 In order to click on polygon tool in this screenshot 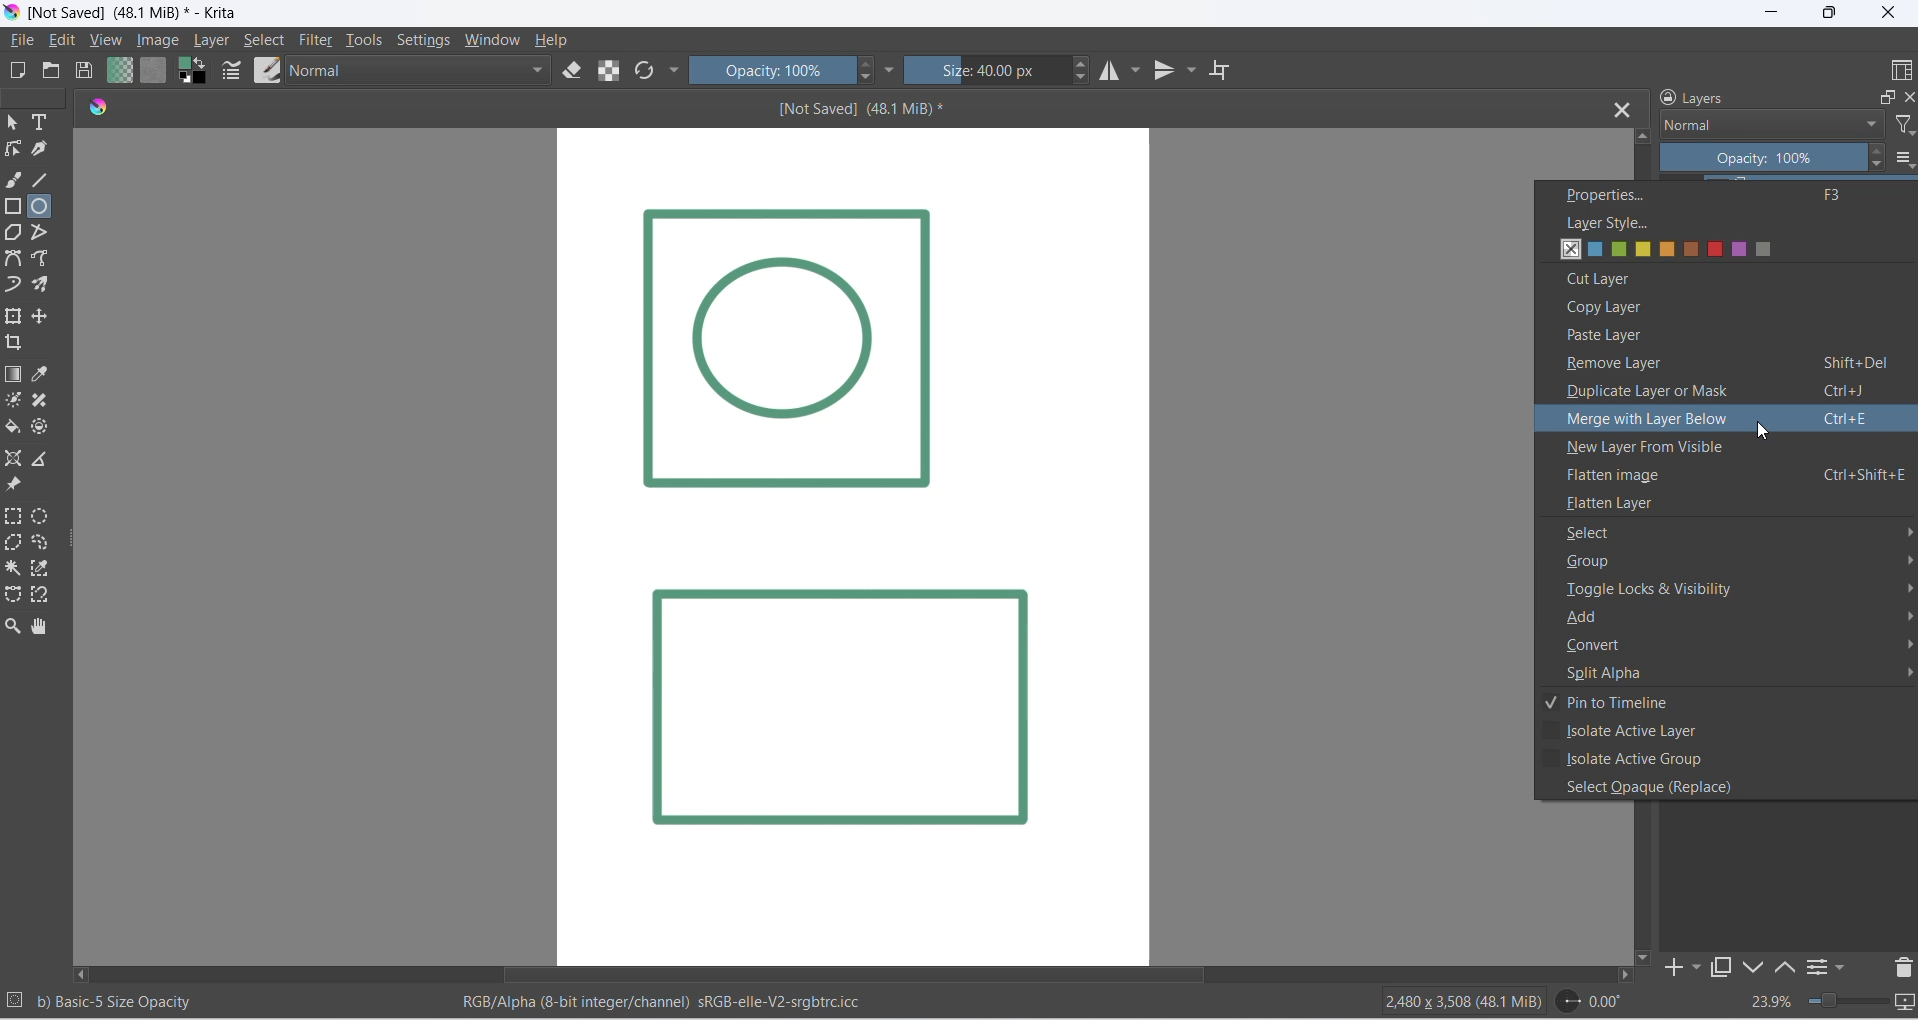, I will do `click(16, 234)`.